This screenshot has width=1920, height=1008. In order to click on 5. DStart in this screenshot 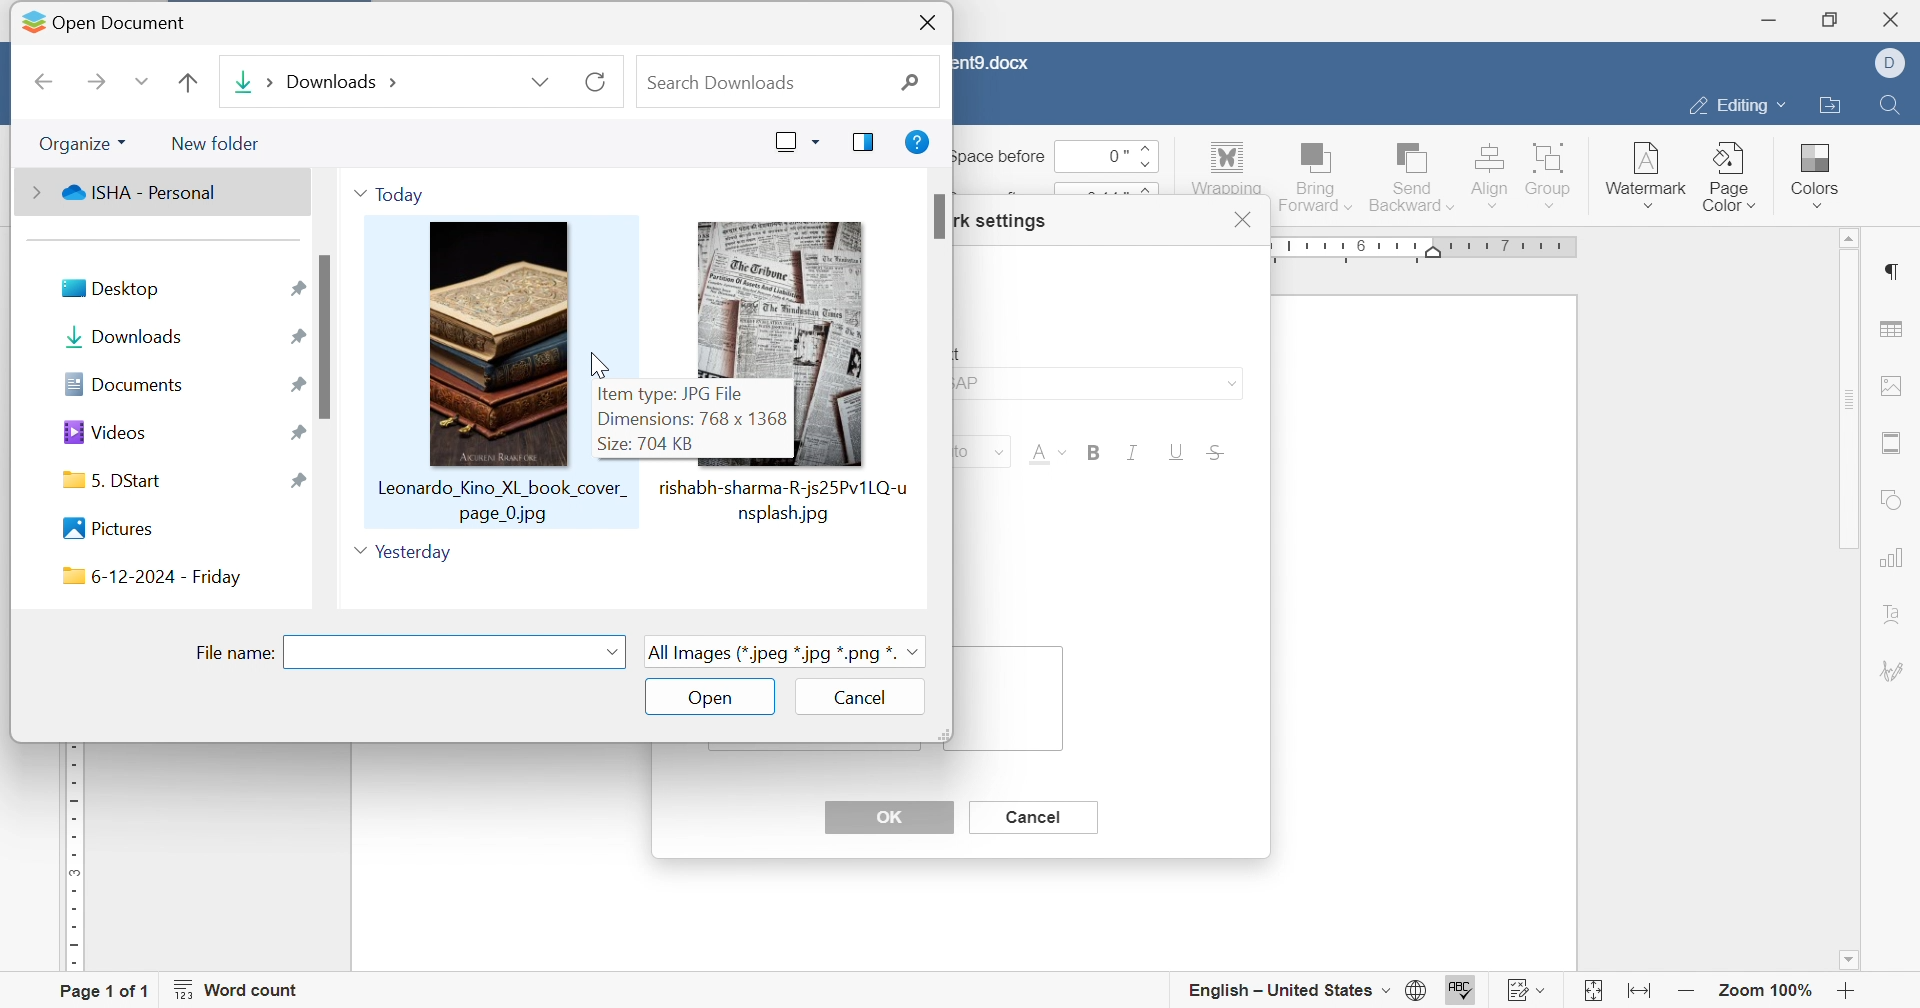, I will do `click(117, 479)`.